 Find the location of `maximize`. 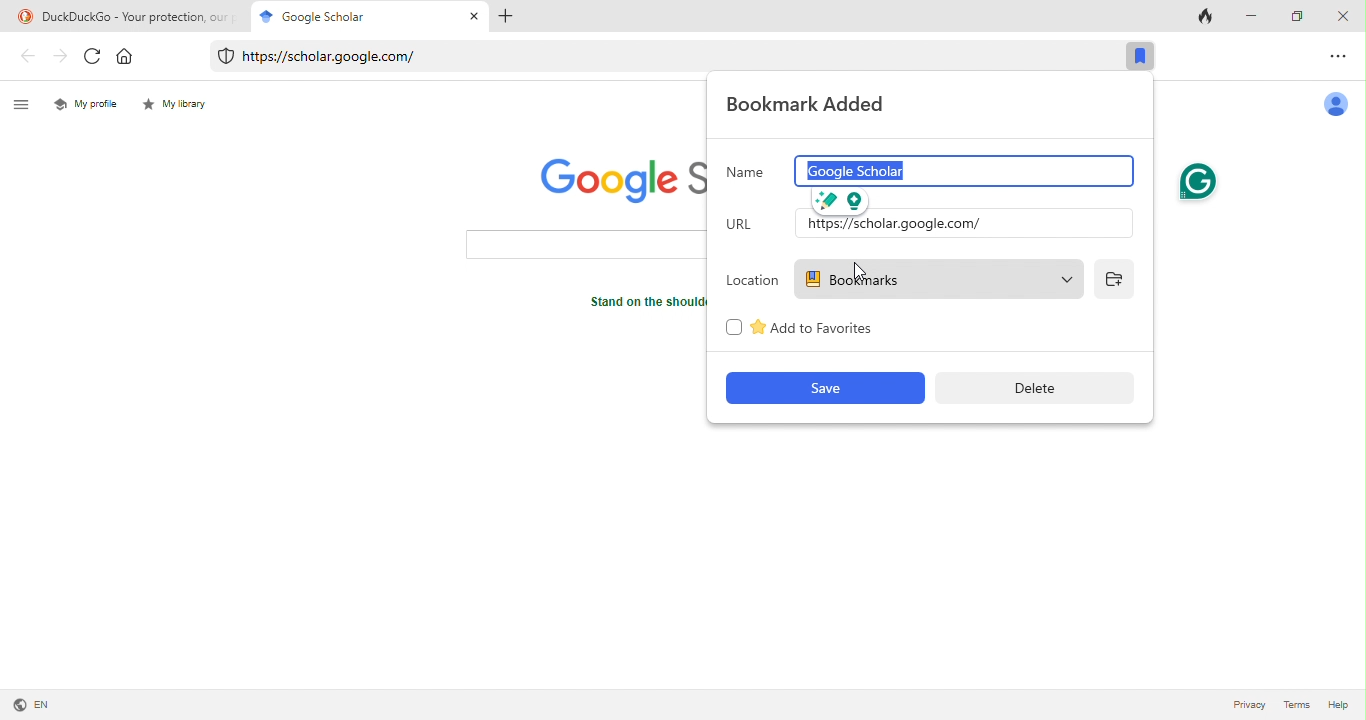

maximize is located at coordinates (1301, 15).